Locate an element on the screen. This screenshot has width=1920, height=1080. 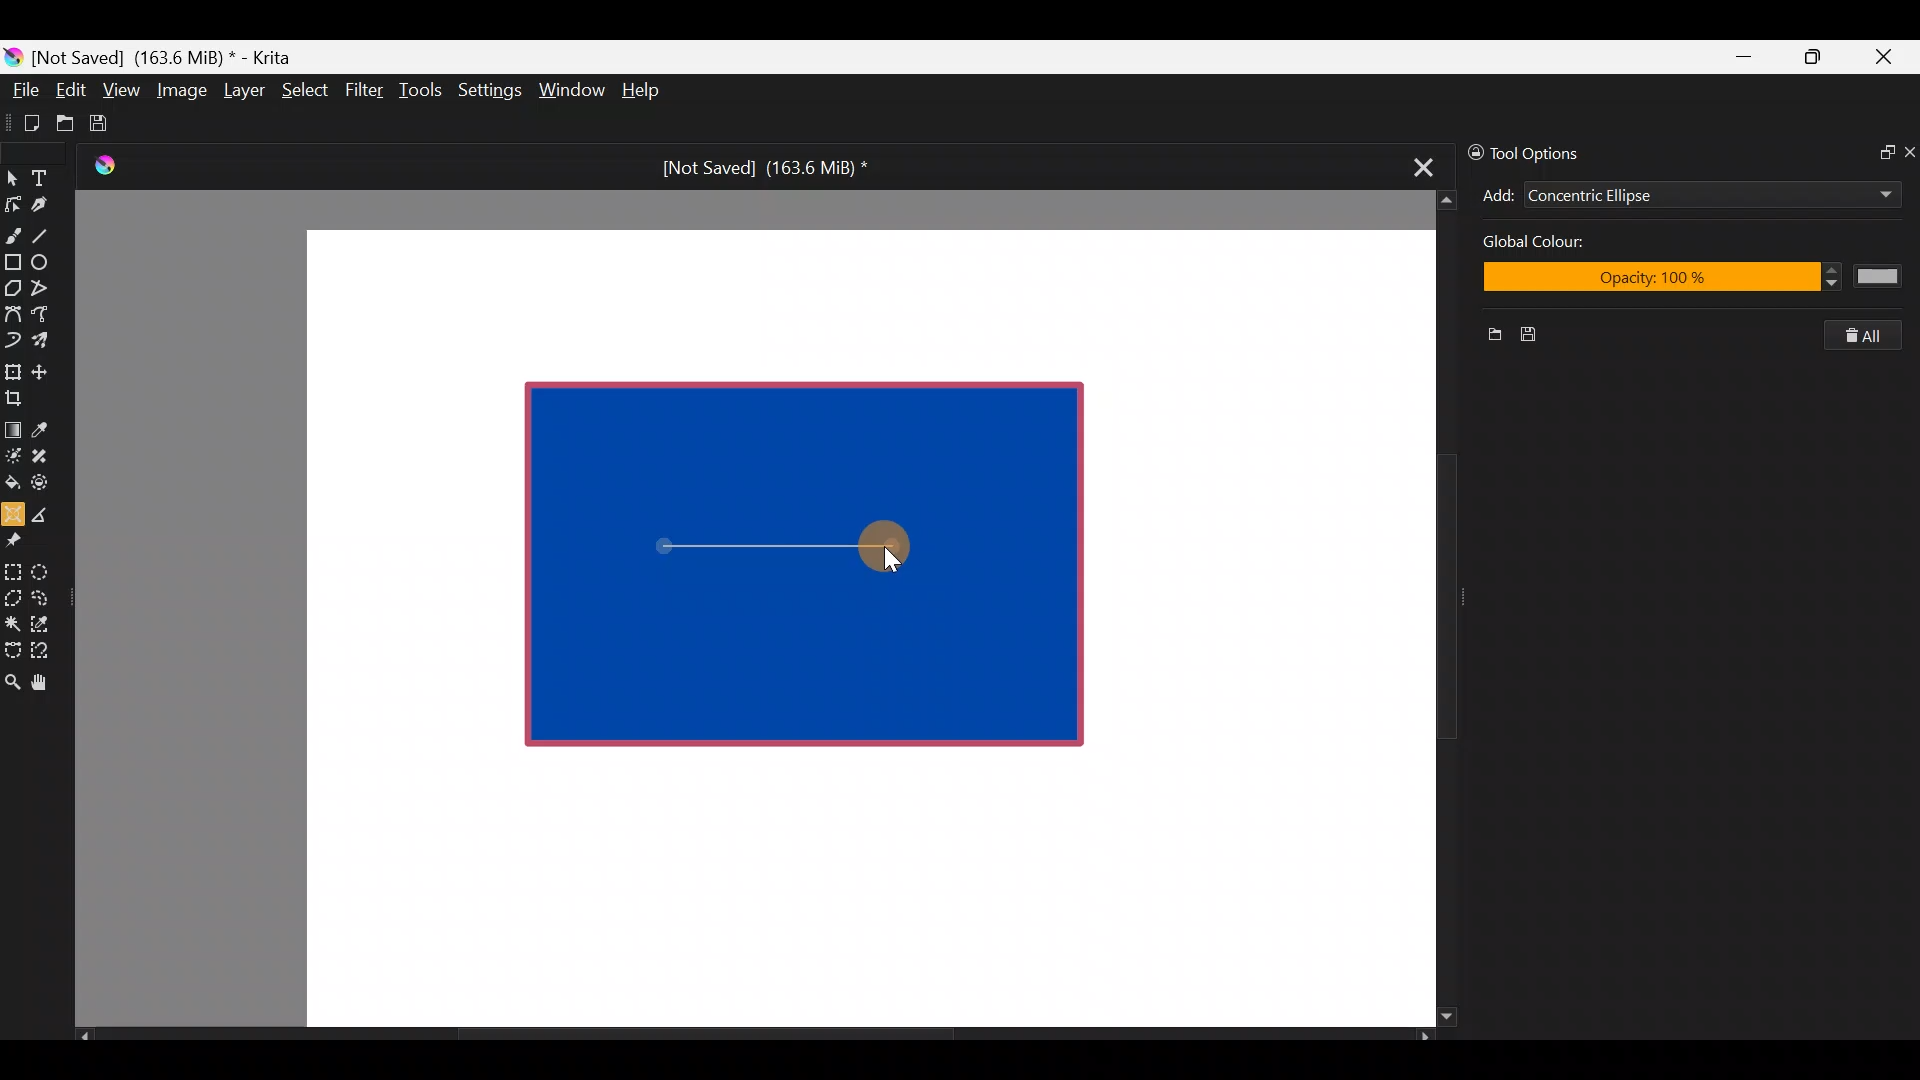
Polygon tool is located at coordinates (12, 289).